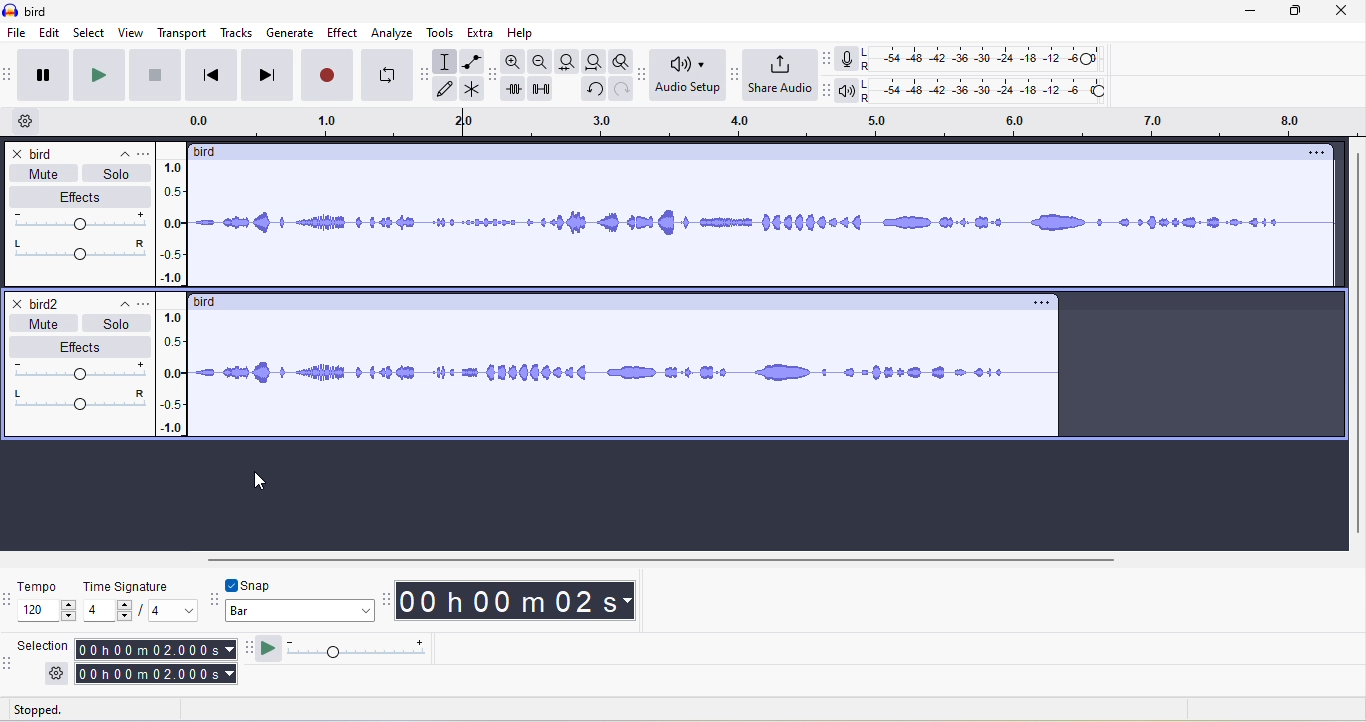 This screenshot has width=1366, height=722. What do you see at coordinates (39, 303) in the screenshot?
I see `bird 2` at bounding box center [39, 303].